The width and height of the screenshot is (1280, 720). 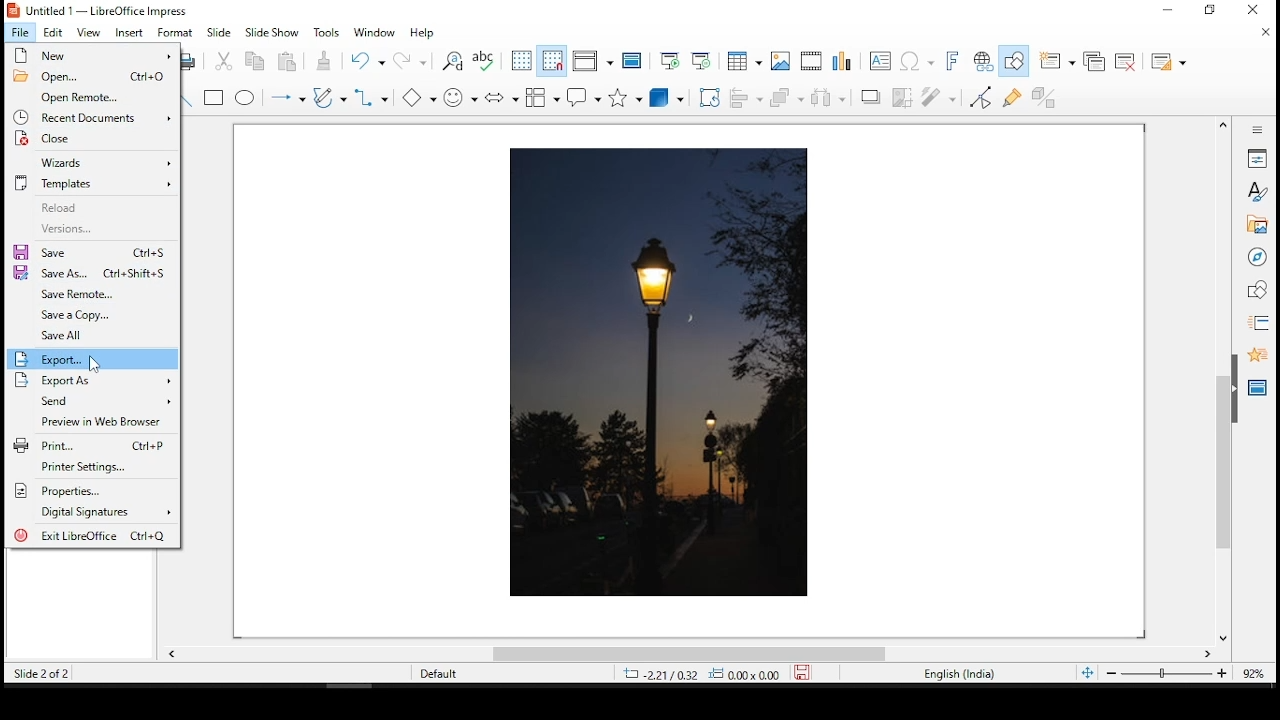 I want to click on rectangle, so click(x=215, y=98).